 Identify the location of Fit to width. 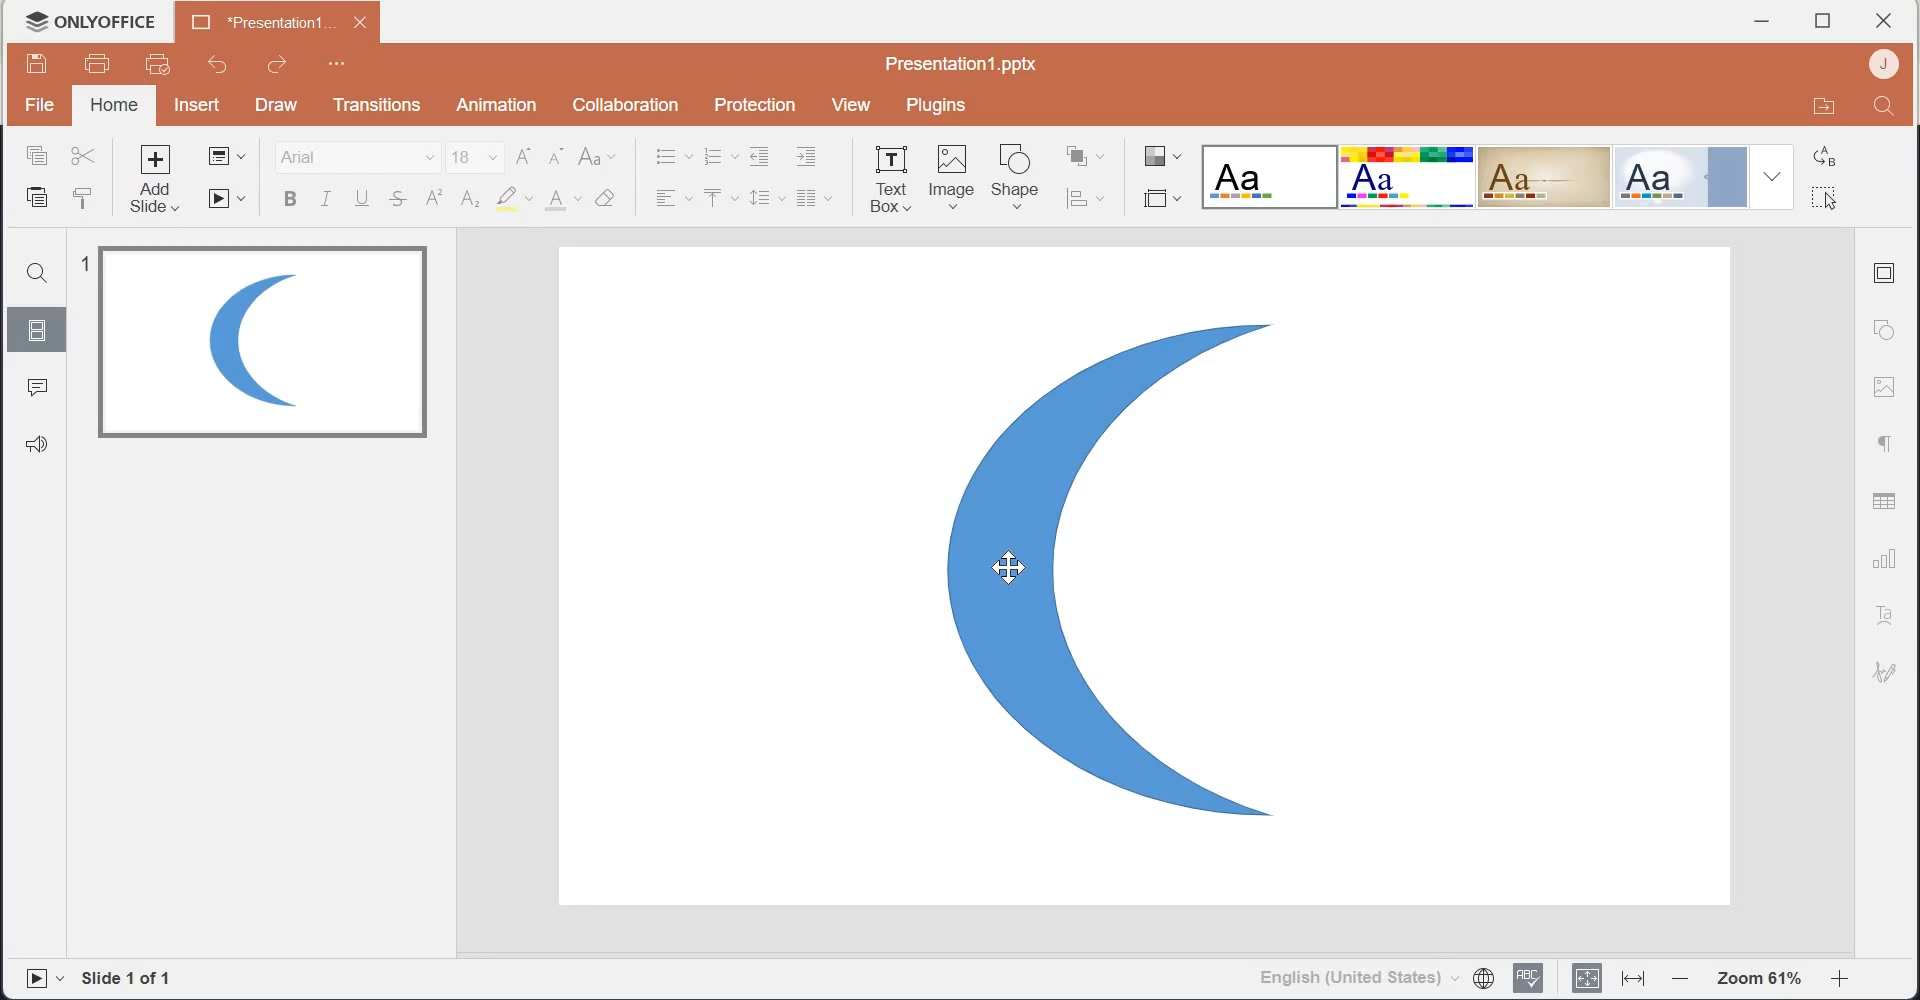
(1632, 980).